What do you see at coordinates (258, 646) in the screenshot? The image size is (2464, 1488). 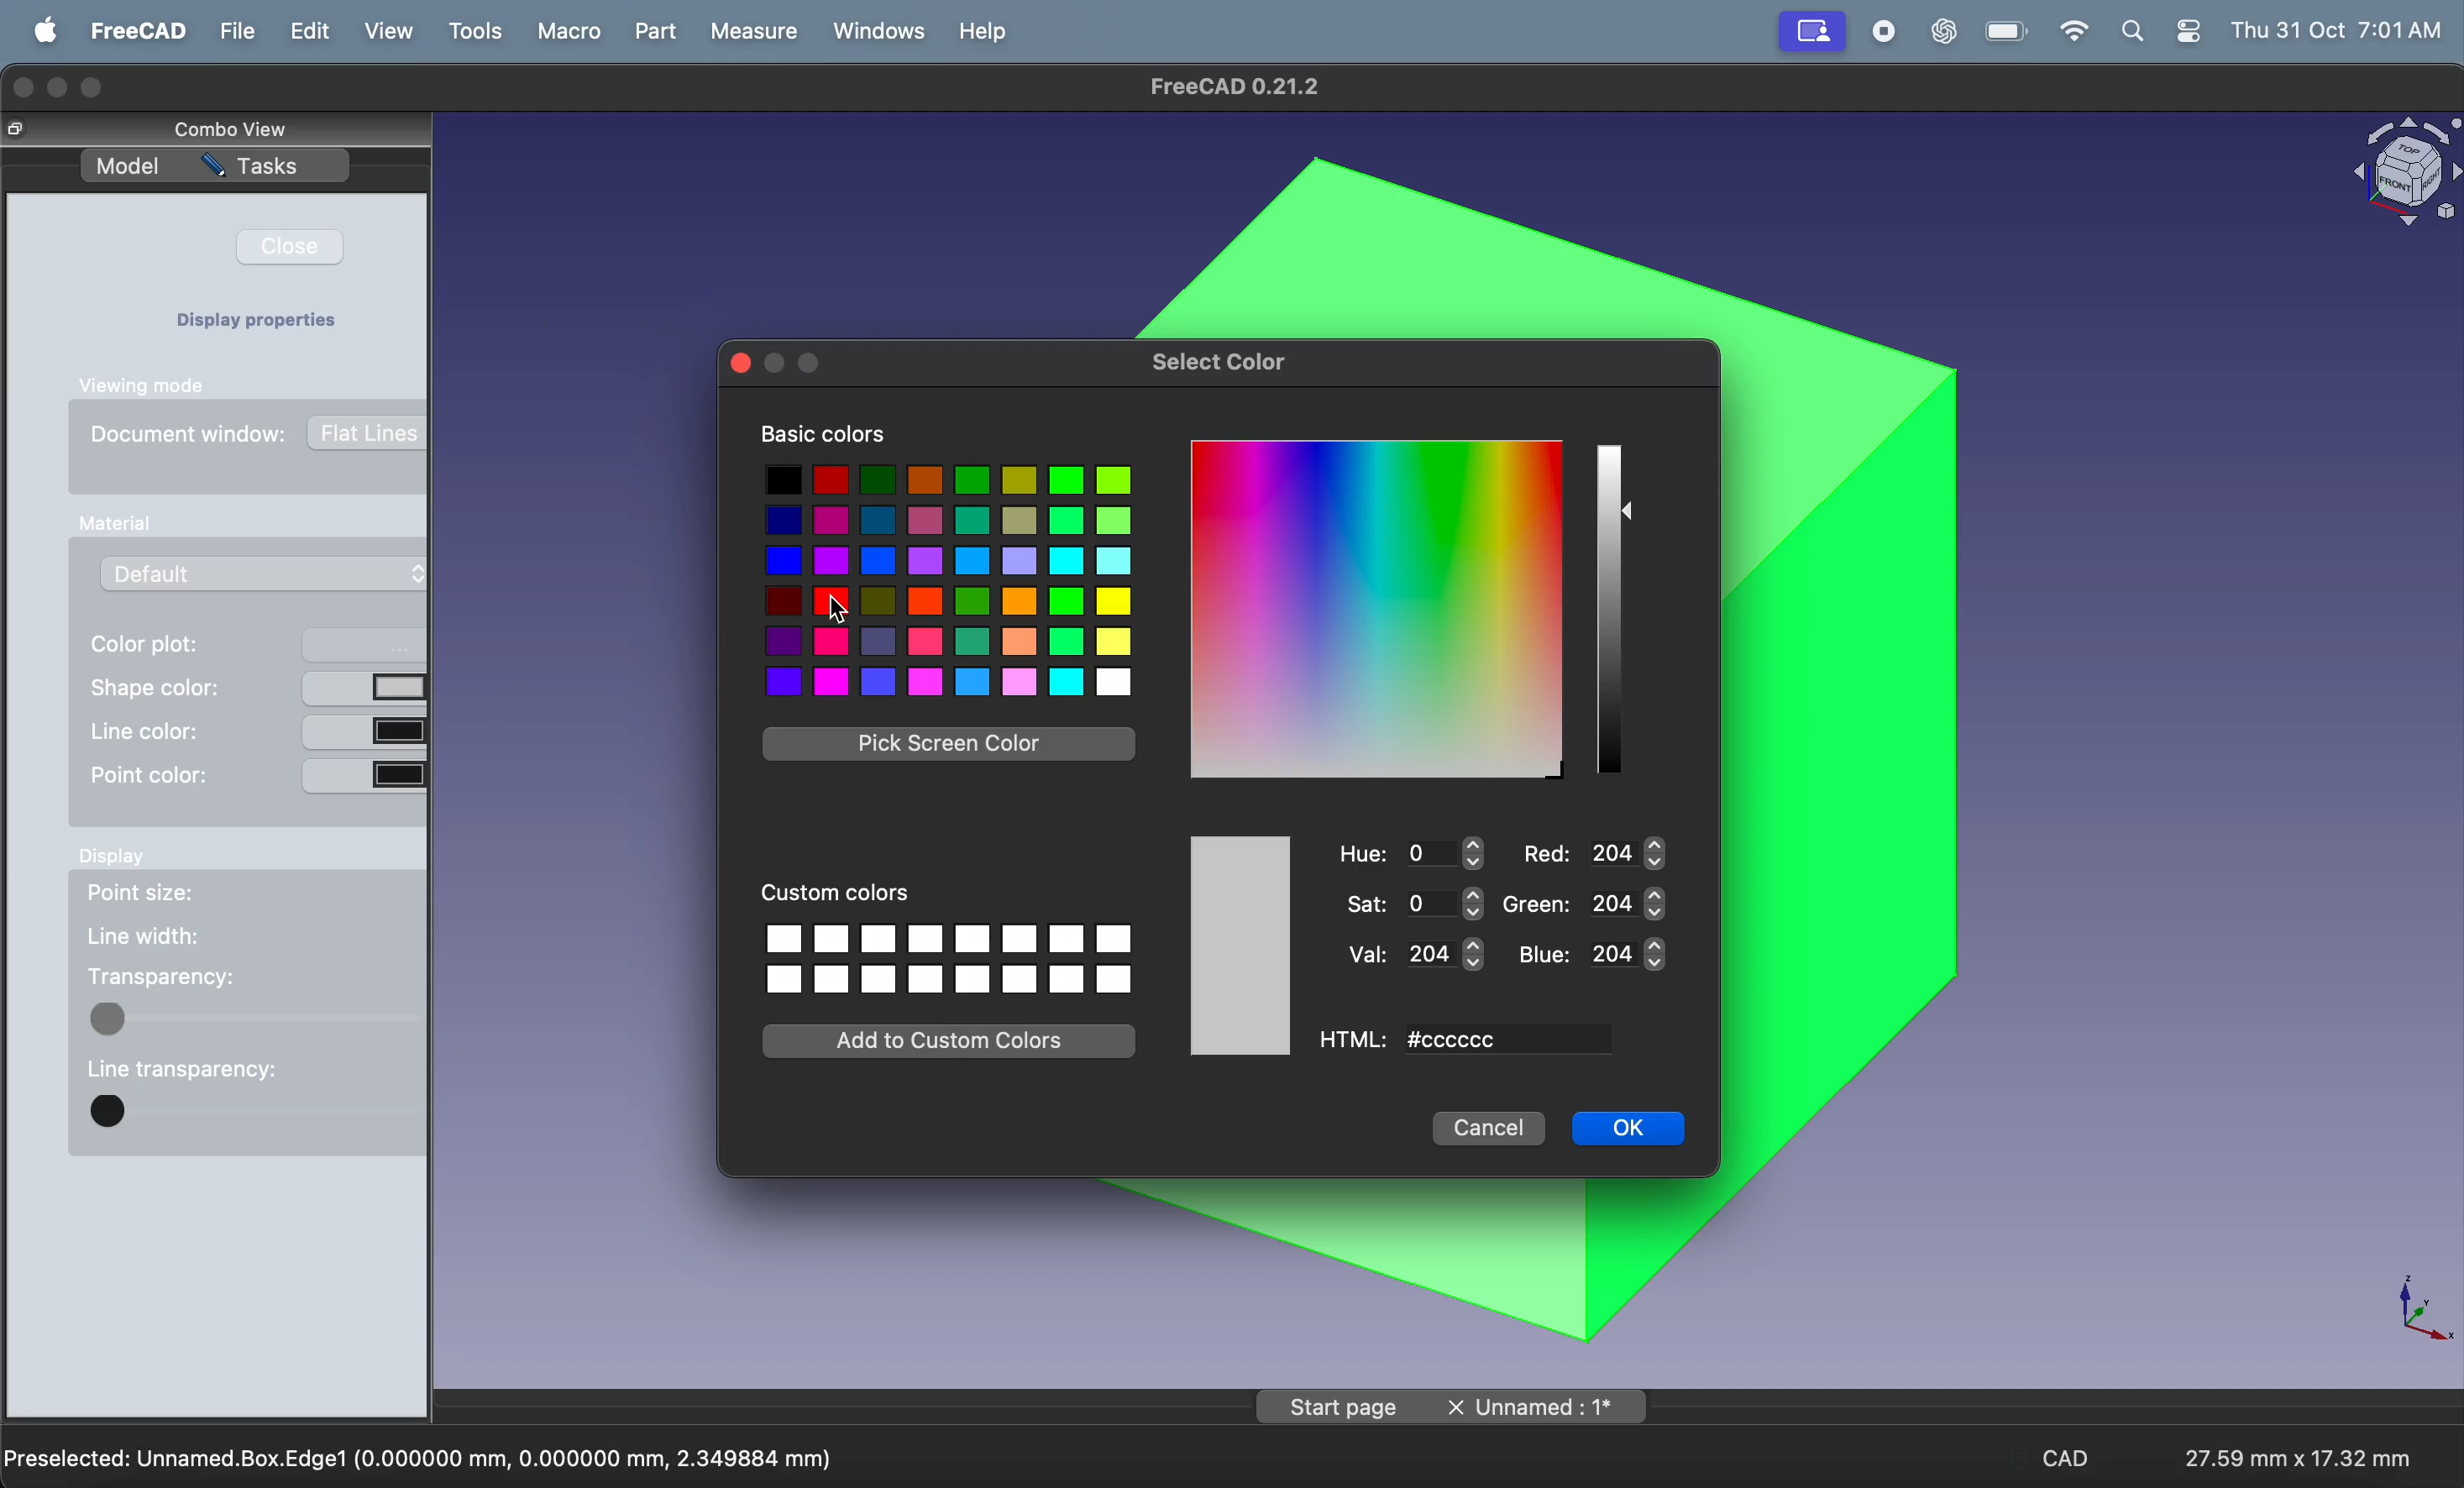 I see `color plot` at bounding box center [258, 646].